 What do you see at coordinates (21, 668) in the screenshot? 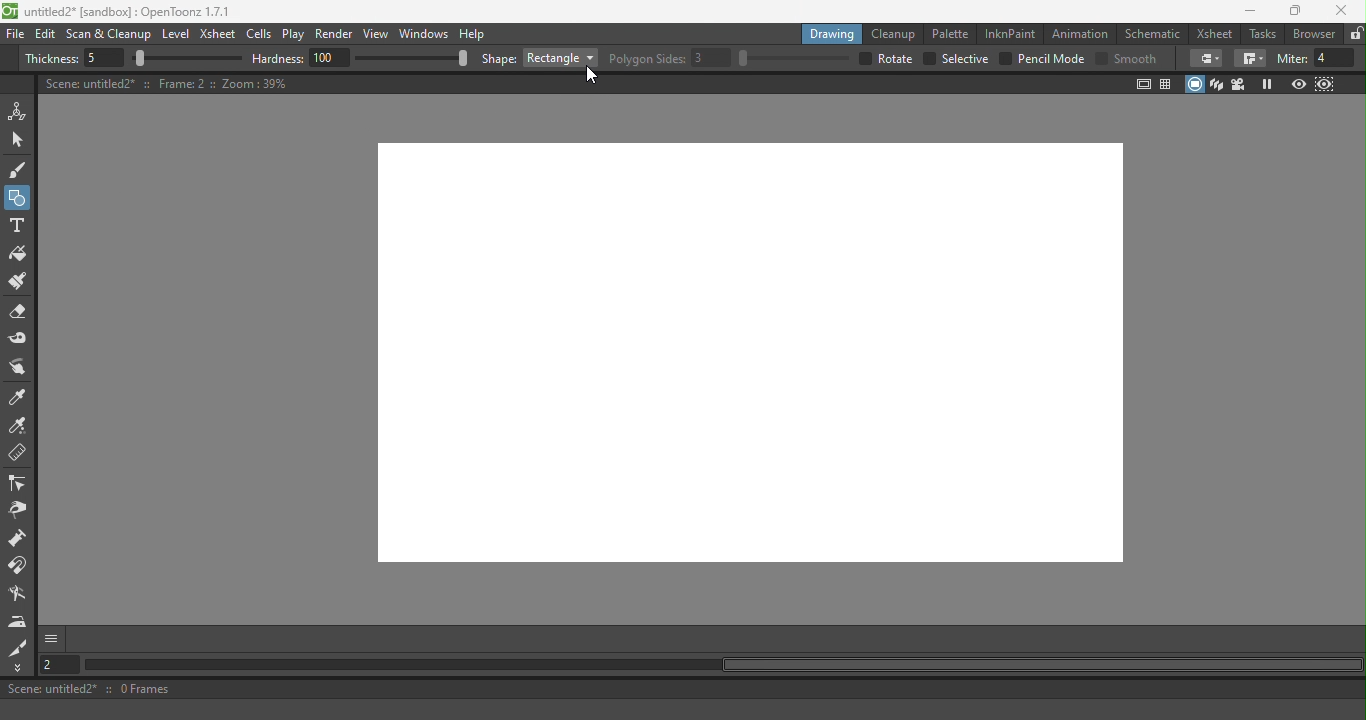
I see `More tools` at bounding box center [21, 668].